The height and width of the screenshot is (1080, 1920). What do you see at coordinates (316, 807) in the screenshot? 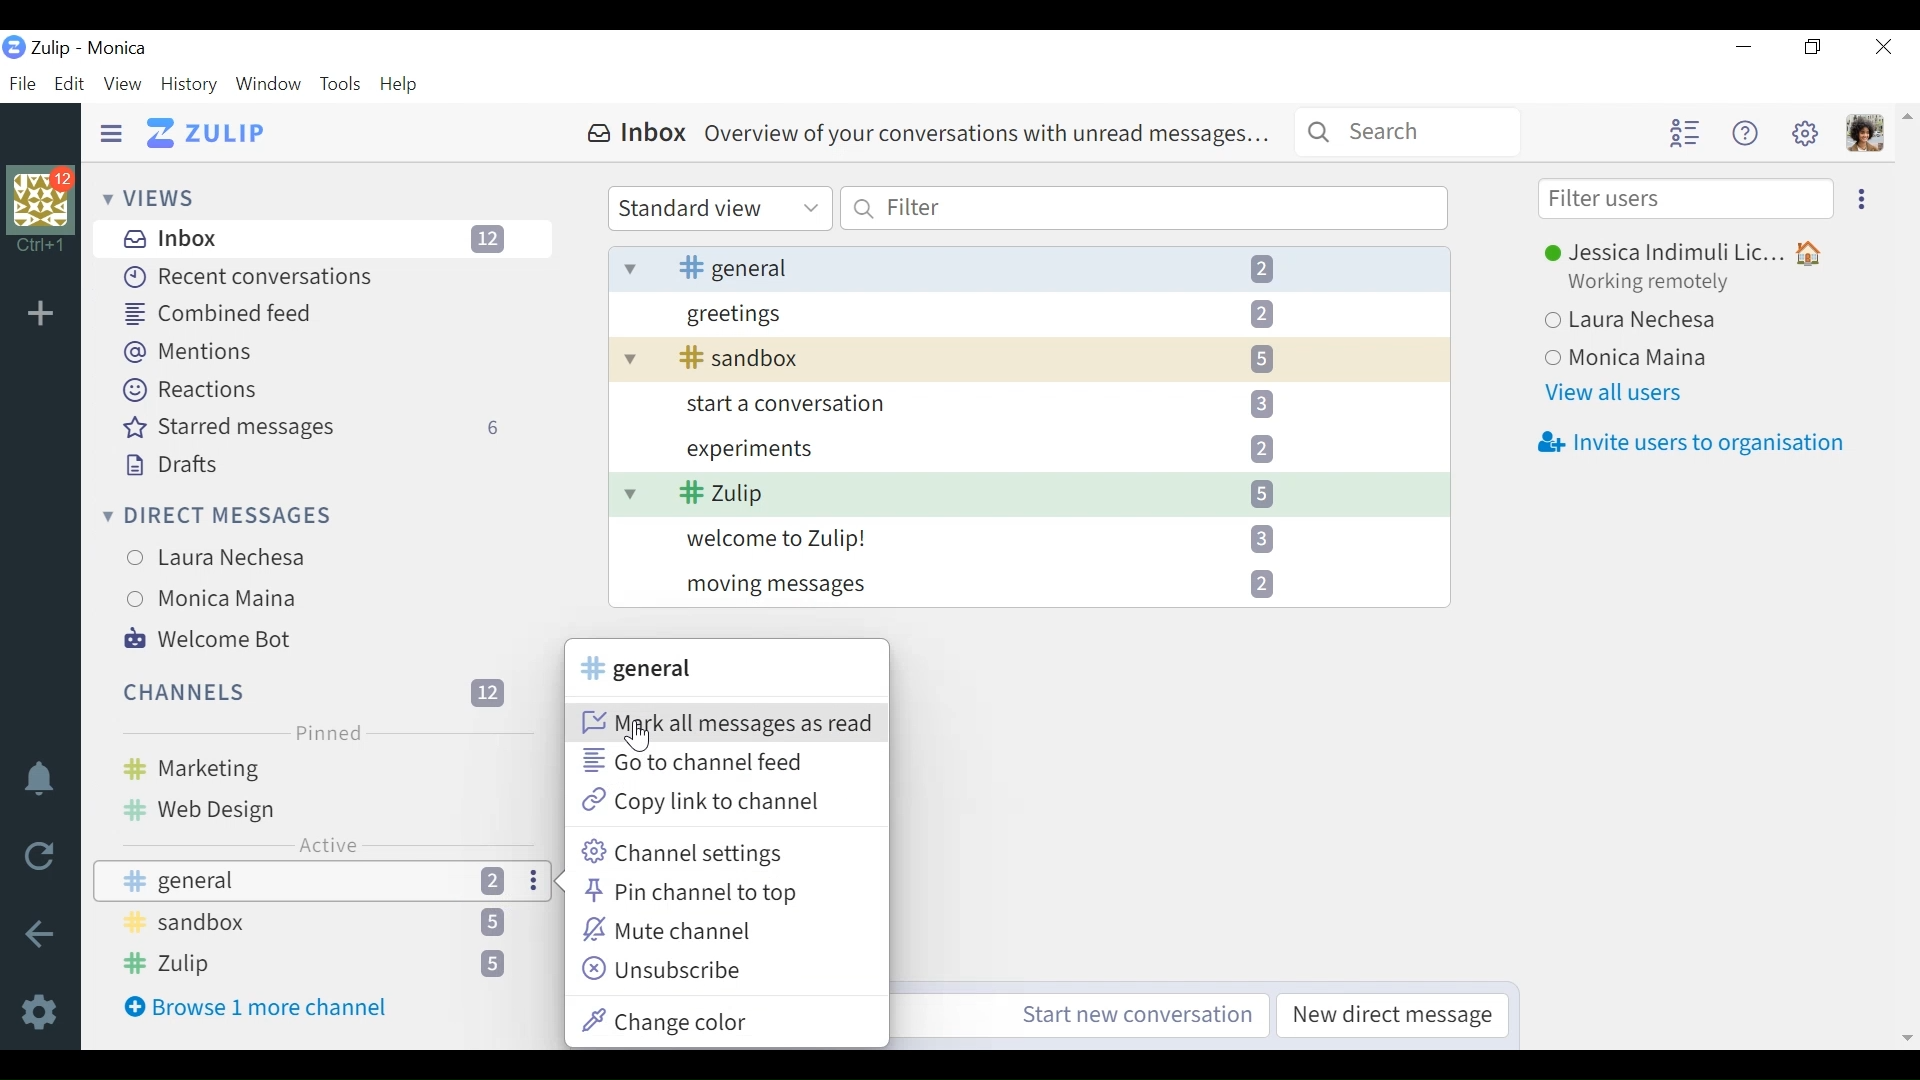
I see `Web design` at bounding box center [316, 807].